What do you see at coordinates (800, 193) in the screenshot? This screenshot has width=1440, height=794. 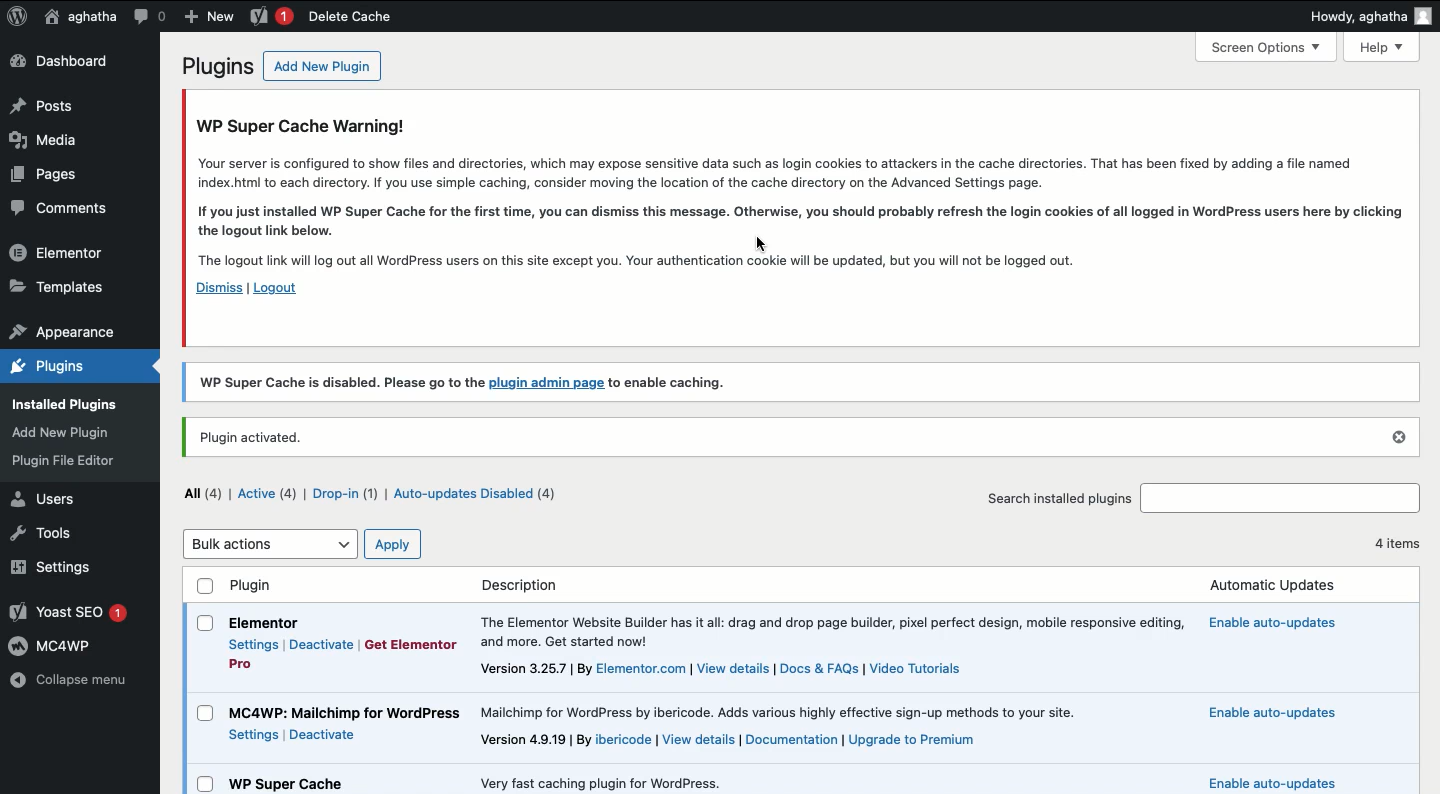 I see `WP Super Cache Warning!

Your server is configured to show files and directories, which may expose sensitive data such as login cookies to attackers in the cache directories. That has been fixed by adding a file named

index. html to each directory. If you use simple caching, consider moving the location of the cache directory on the Advanced Settings page.

If you just installed WP Super Cache for the first time, you can dismiss this message. Otherwise, you should probably refresh the login cookies of all logged in WordPress users here by clicking
the logout link below. N

The logout link will log out all WordPress users on this site except you. Your authentication cookie wil be updated, but you will not be logged out.` at bounding box center [800, 193].